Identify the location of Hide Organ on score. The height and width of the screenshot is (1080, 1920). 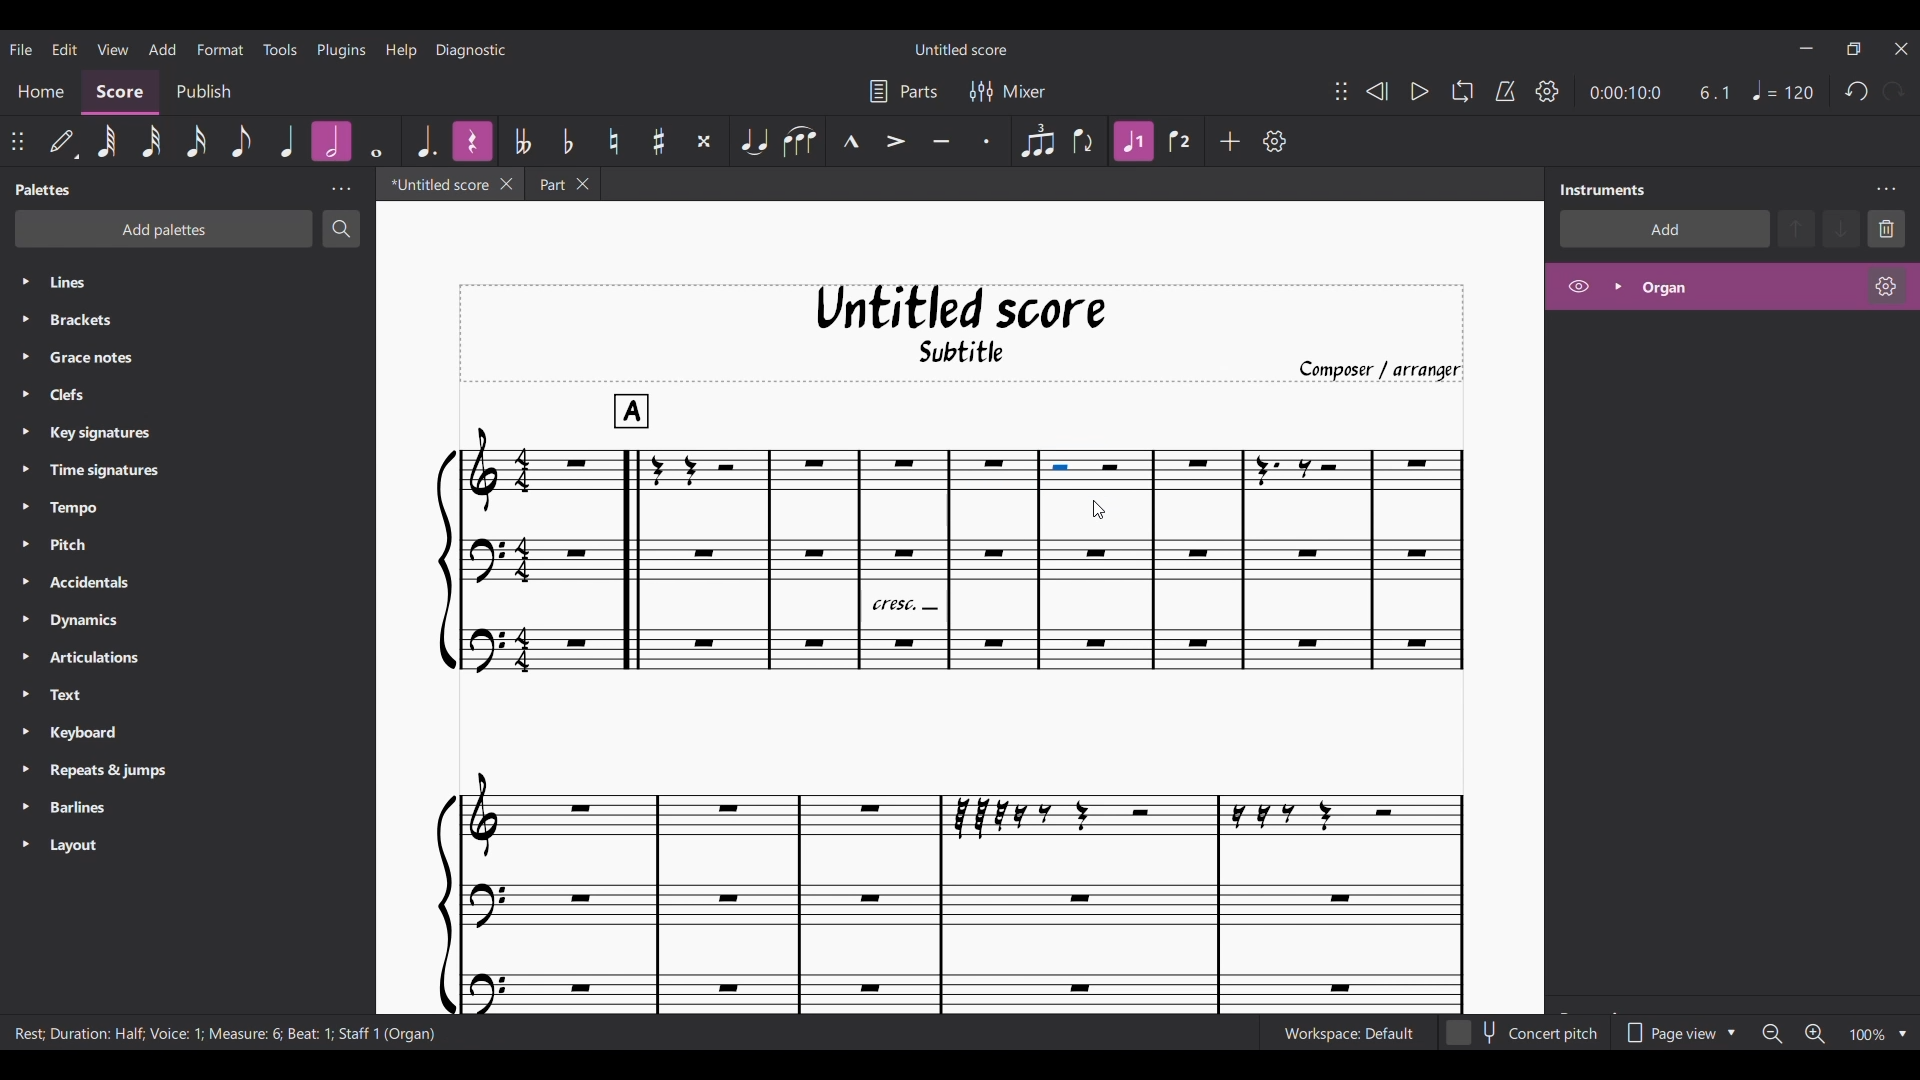
(1578, 286).